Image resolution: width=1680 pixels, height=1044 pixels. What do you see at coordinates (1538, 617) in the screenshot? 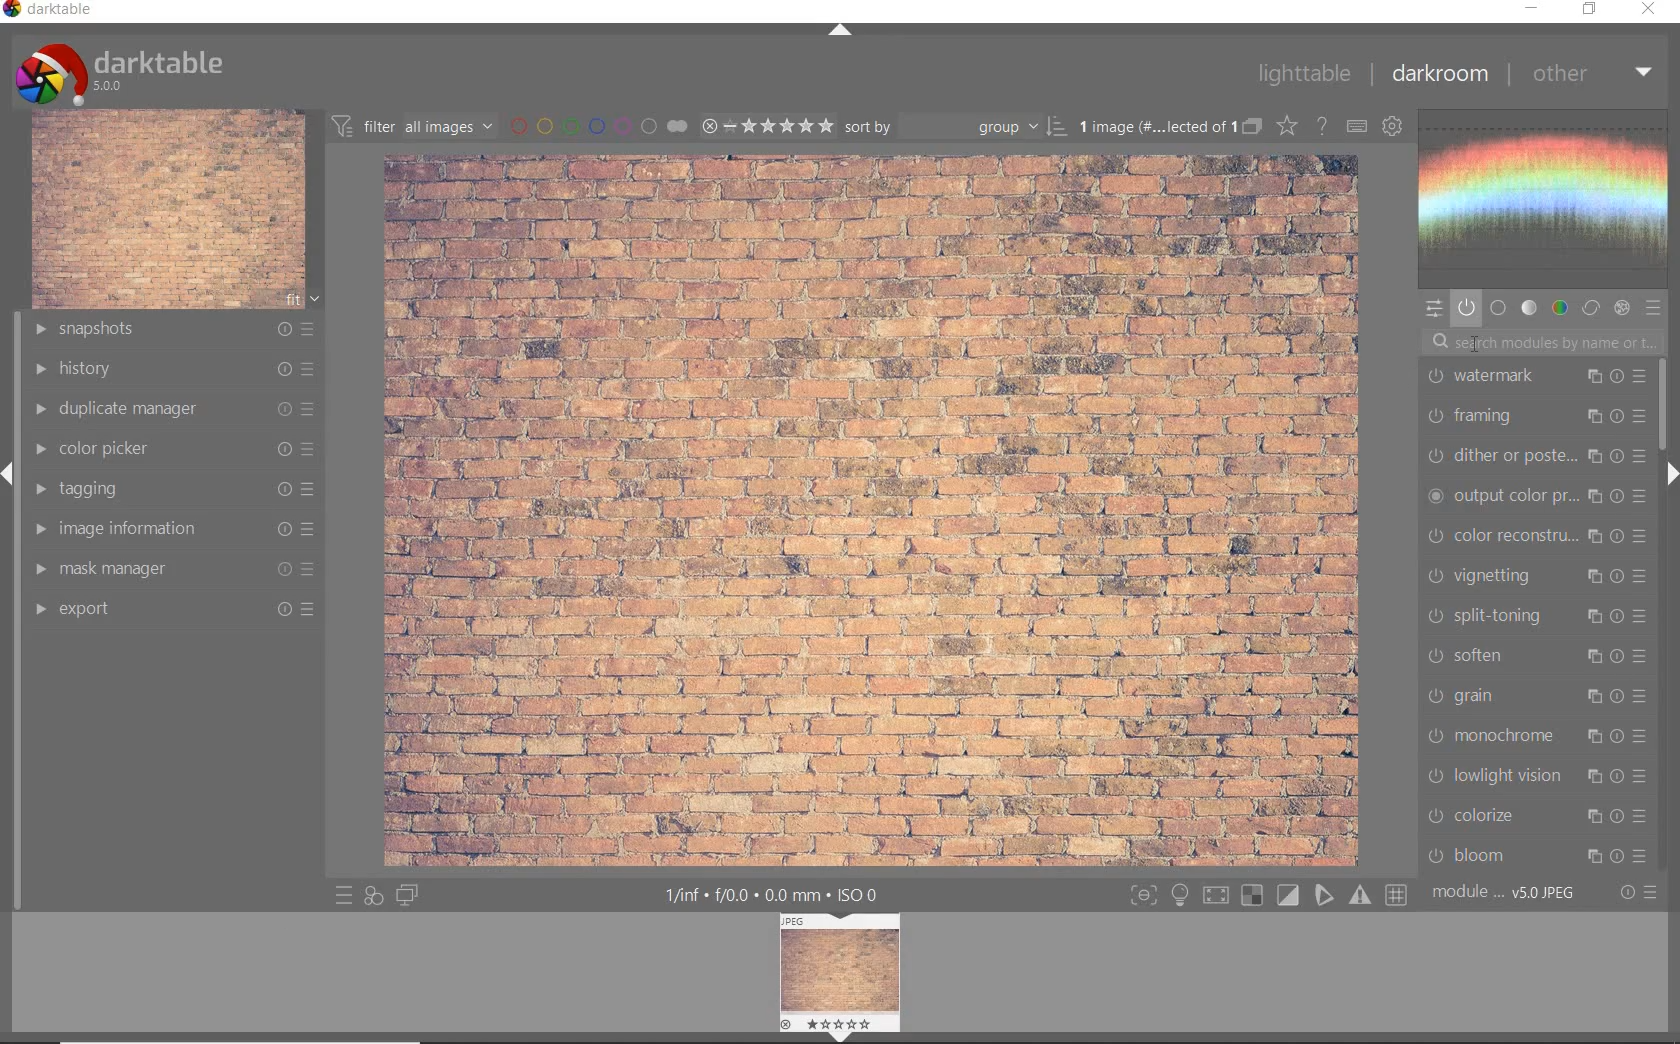
I see `split toning` at bounding box center [1538, 617].